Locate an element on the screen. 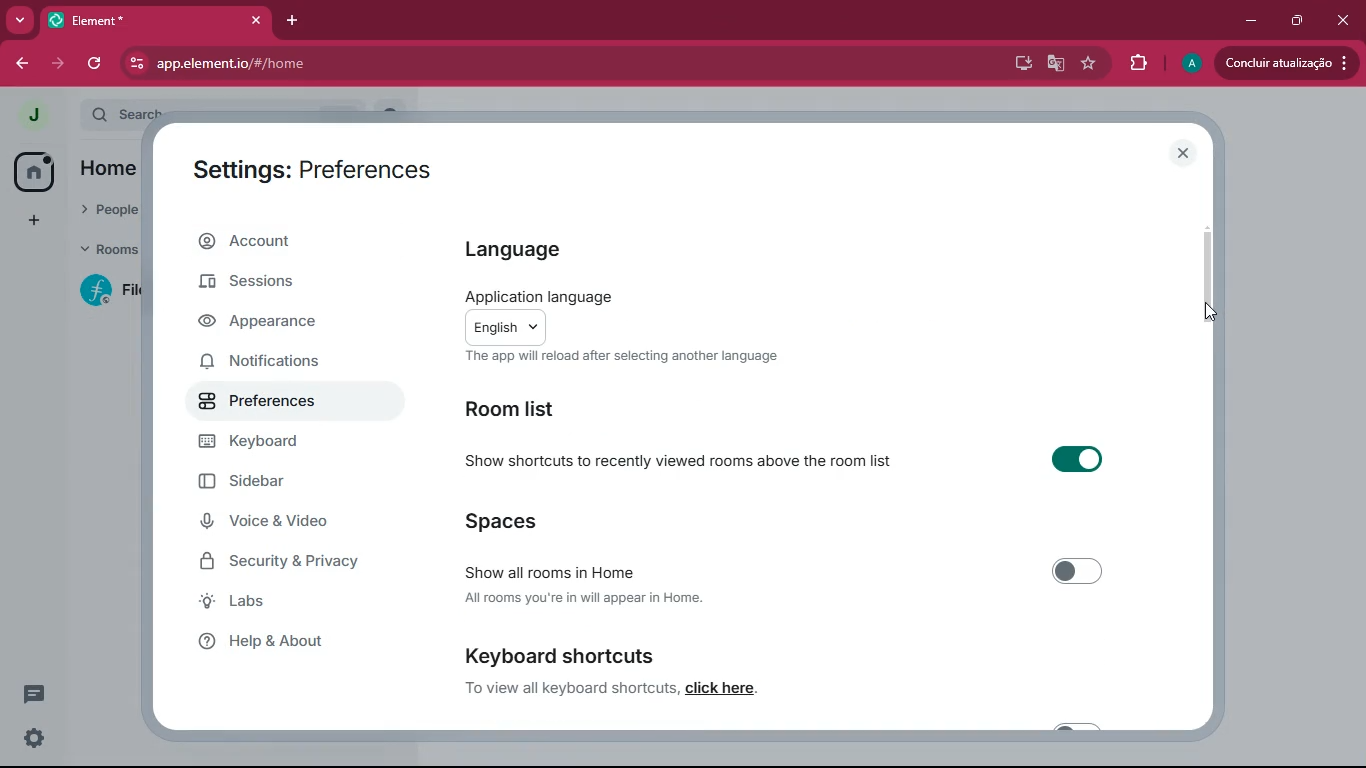 The height and width of the screenshot is (768, 1366). voice & video is located at coordinates (285, 522).